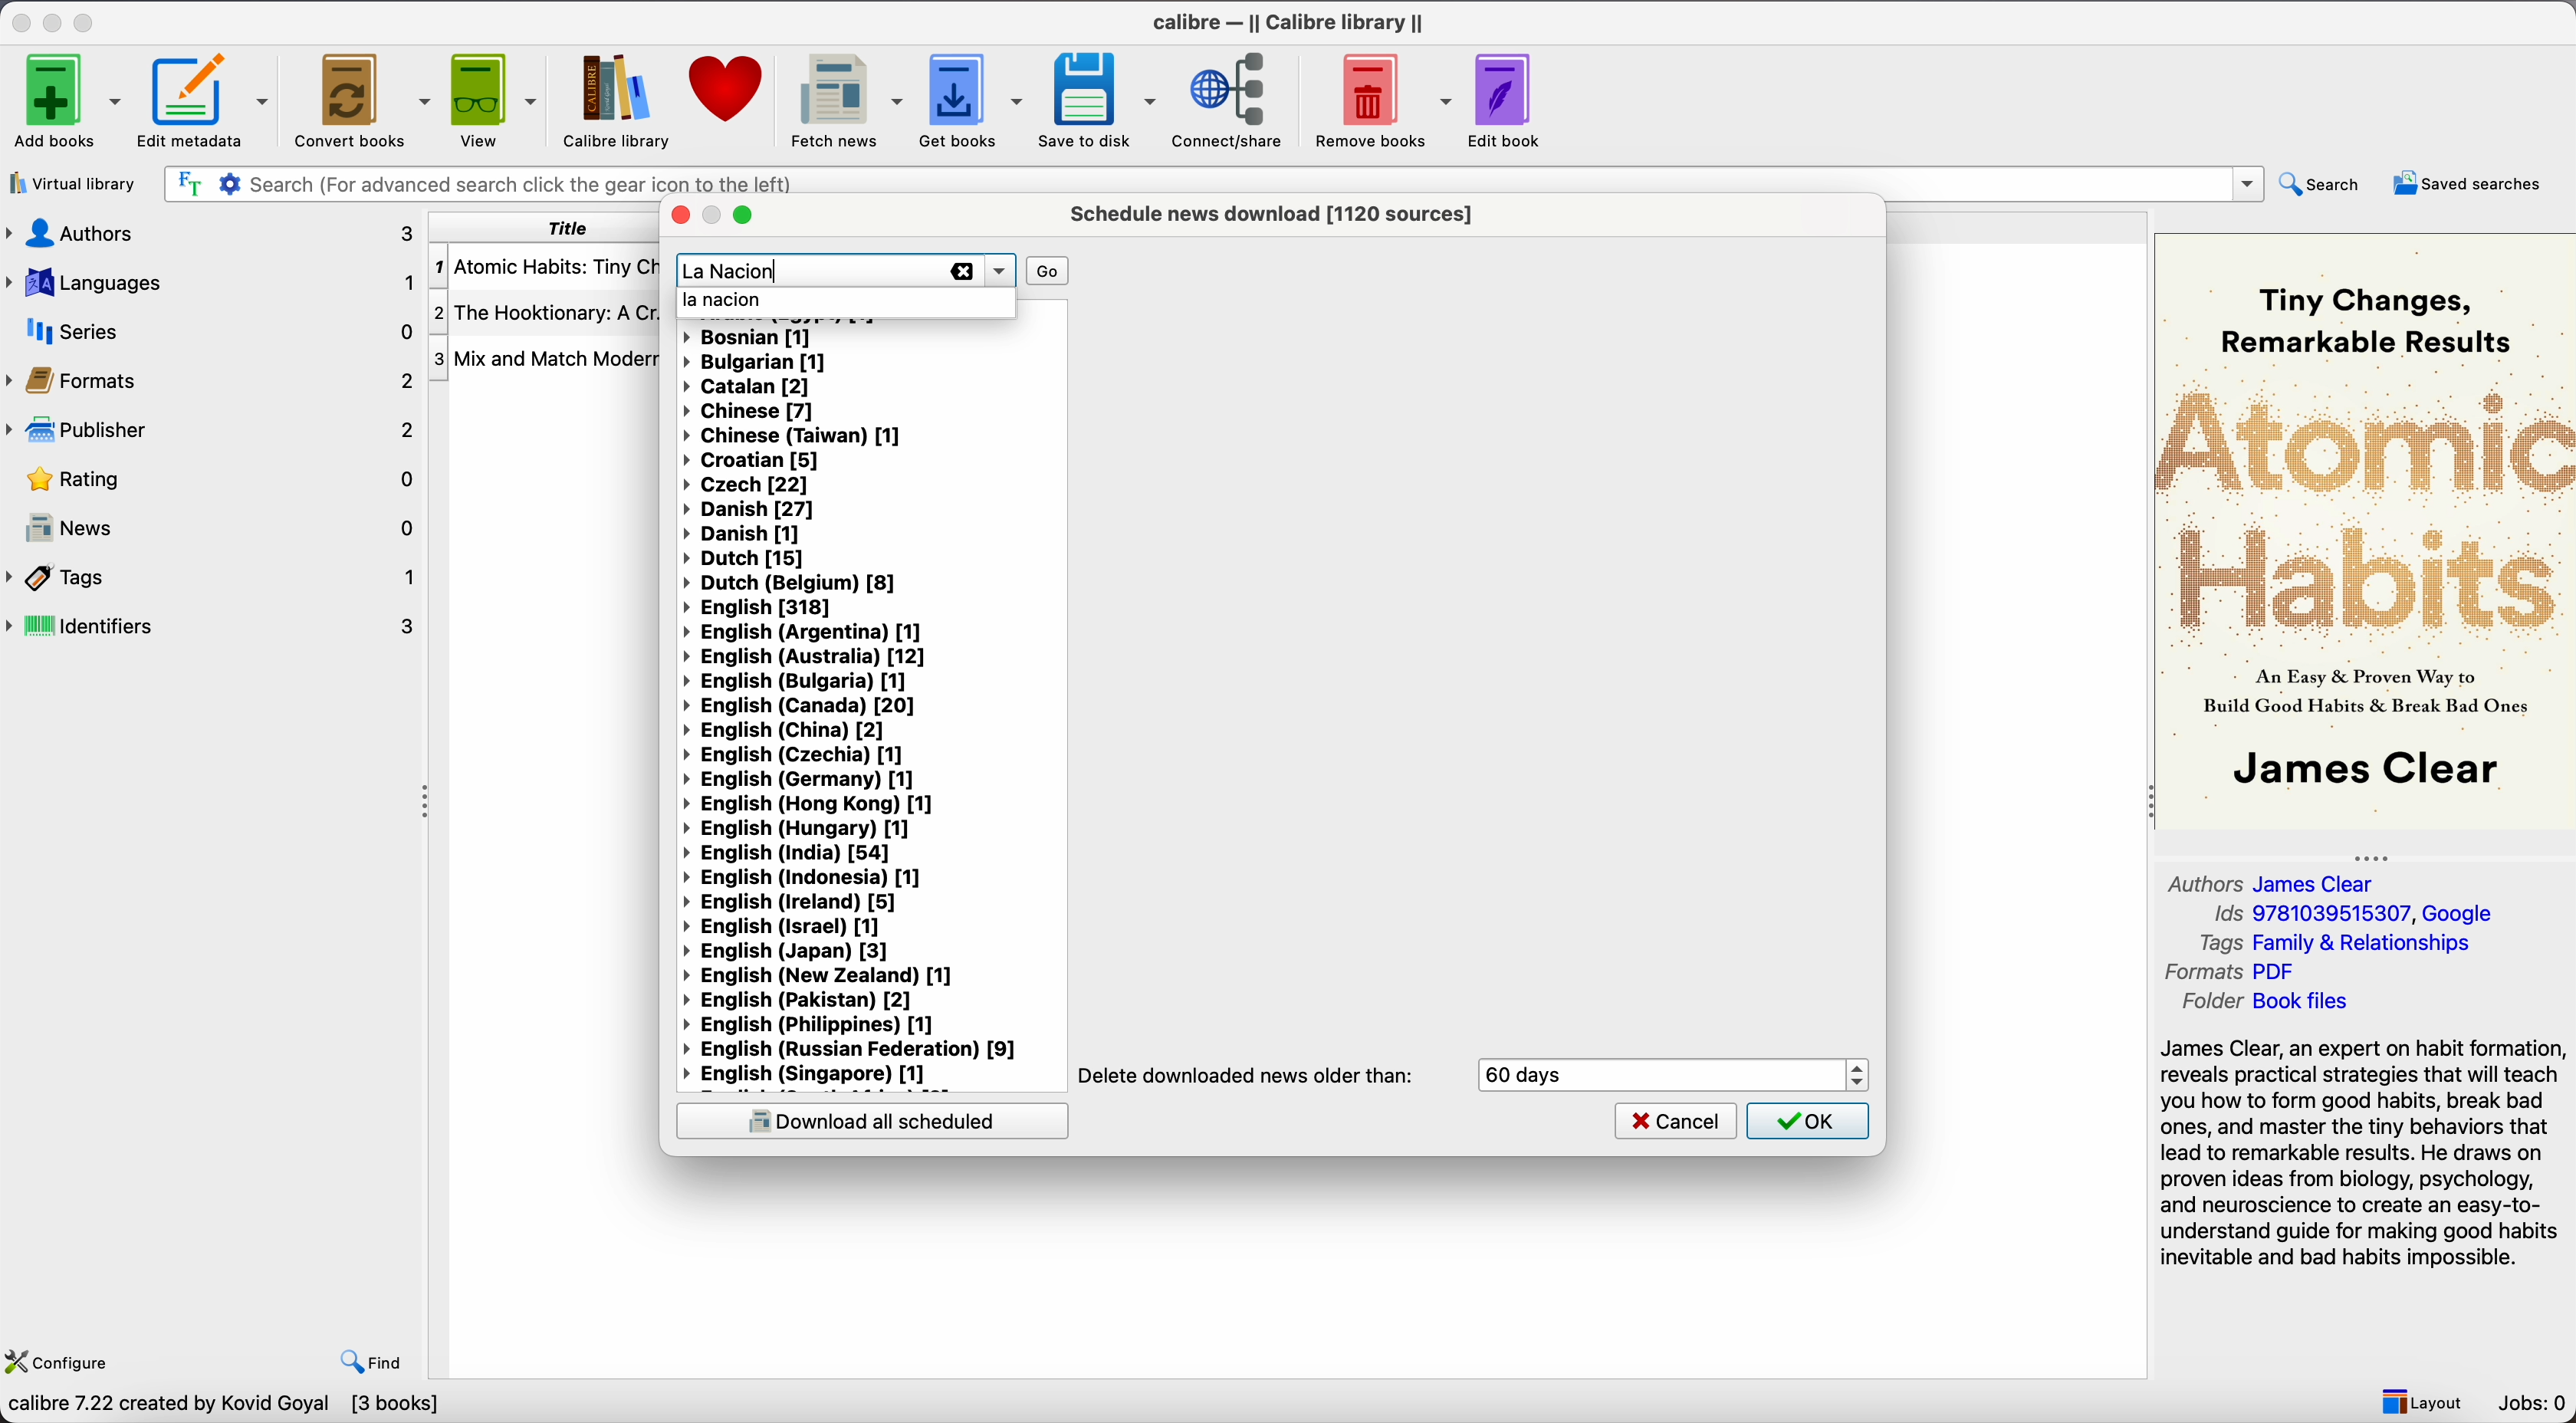  What do you see at coordinates (781, 927) in the screenshot?
I see `English (Israel) [1]` at bounding box center [781, 927].